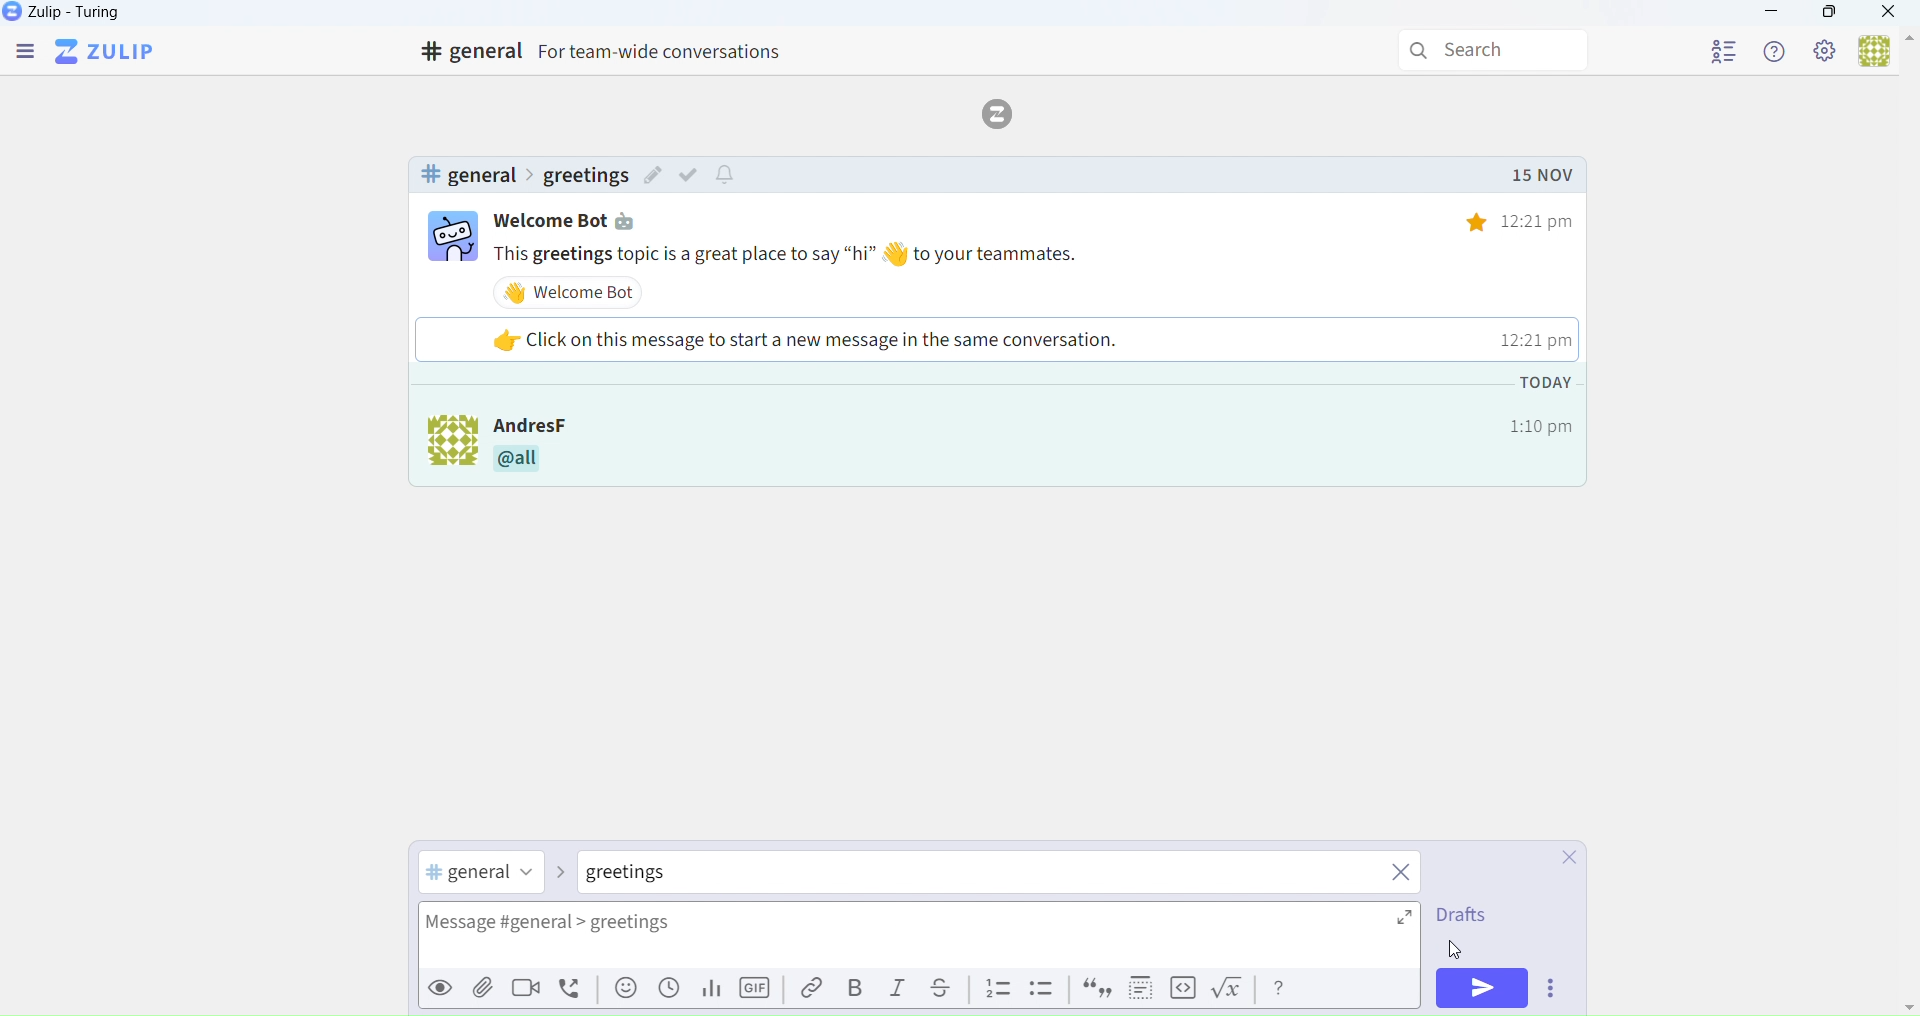  What do you see at coordinates (1181, 989) in the screenshot?
I see `Code` at bounding box center [1181, 989].